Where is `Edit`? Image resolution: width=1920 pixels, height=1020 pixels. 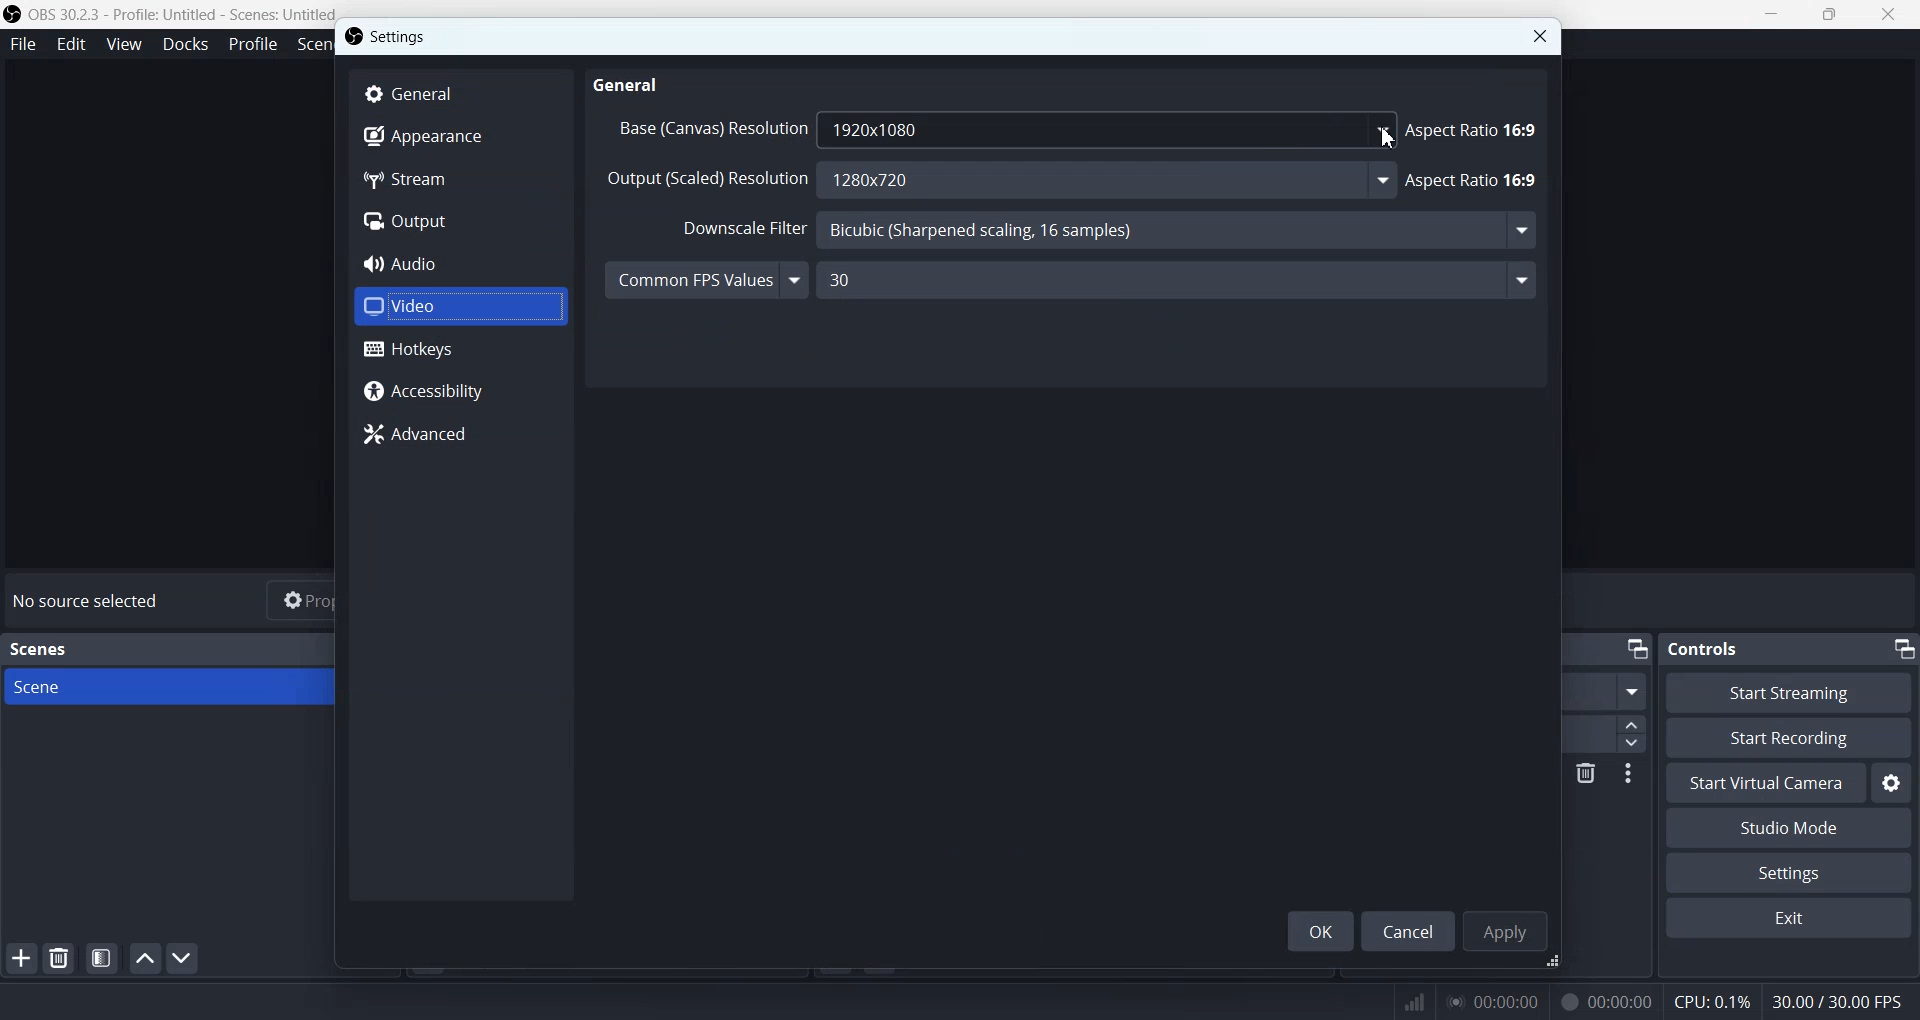
Edit is located at coordinates (73, 46).